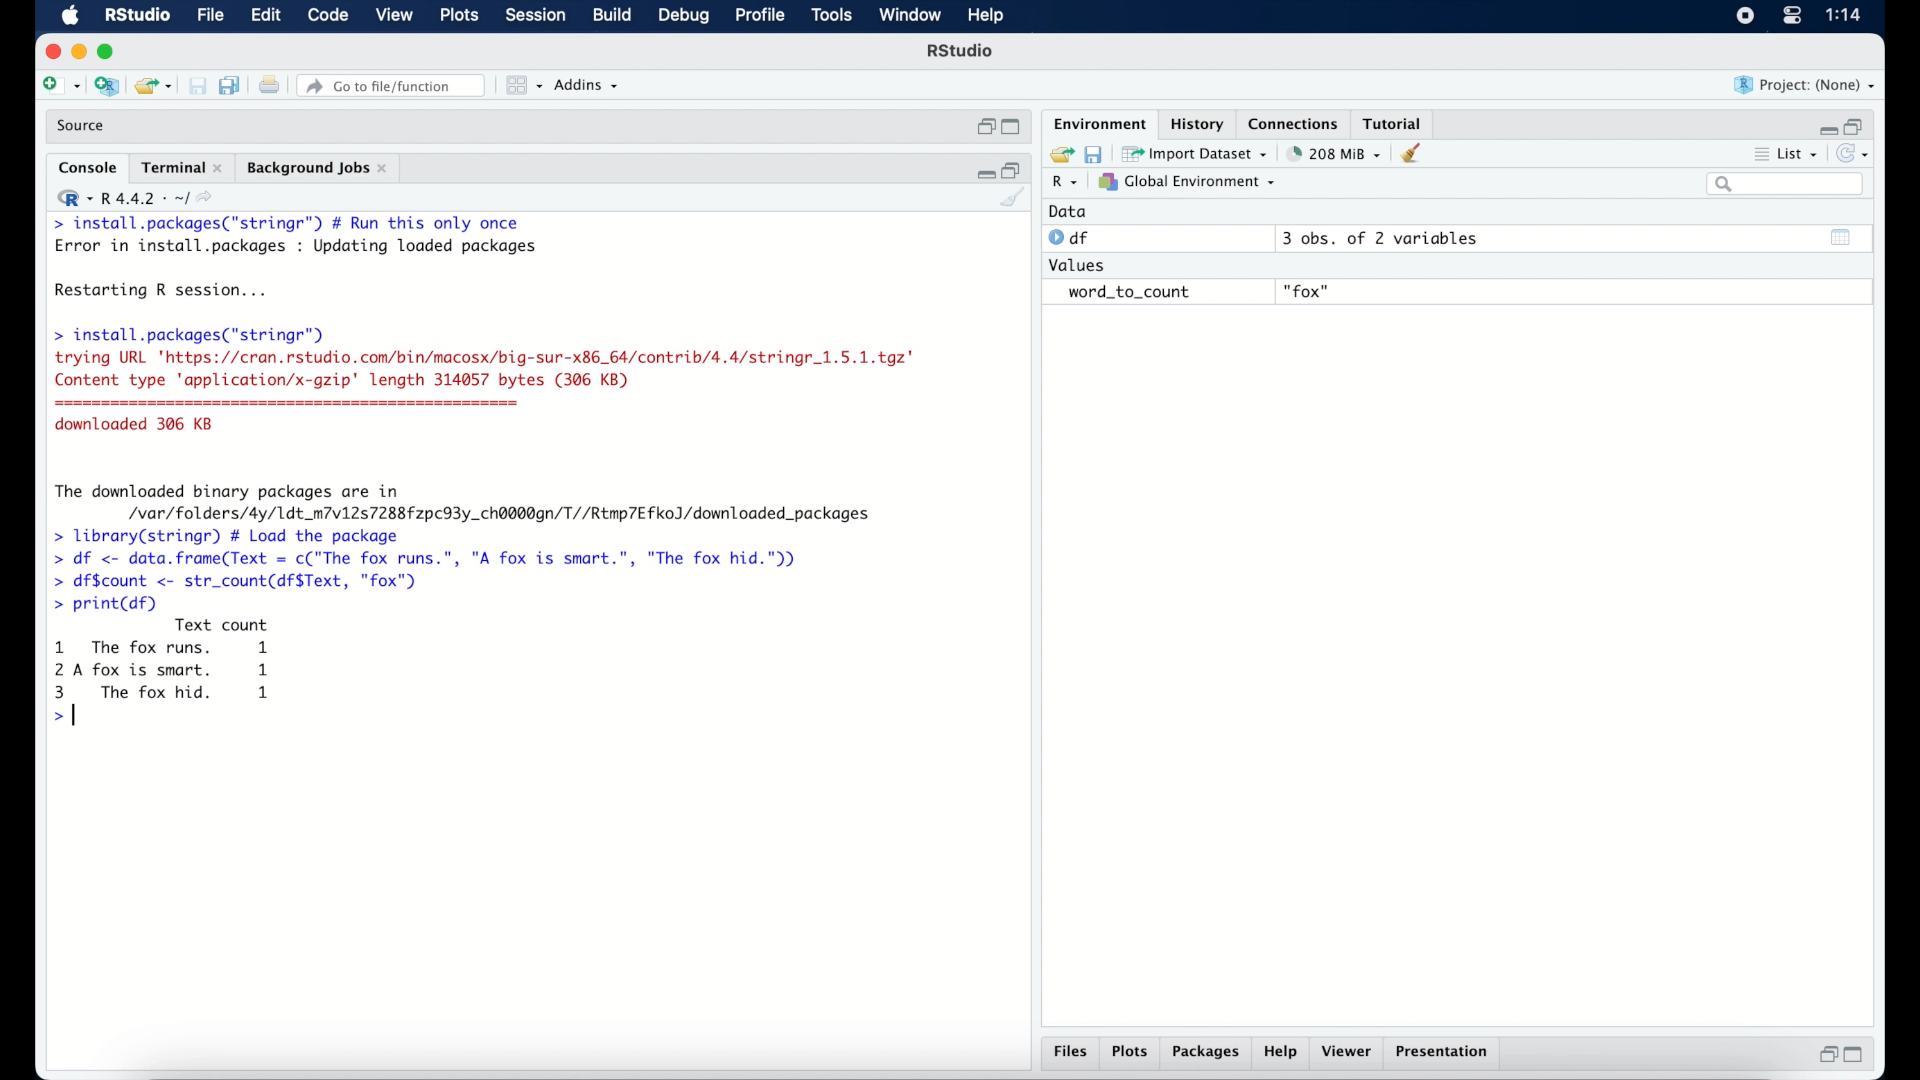 This screenshot has height=1080, width=1920. What do you see at coordinates (1013, 169) in the screenshot?
I see `restore down` at bounding box center [1013, 169].